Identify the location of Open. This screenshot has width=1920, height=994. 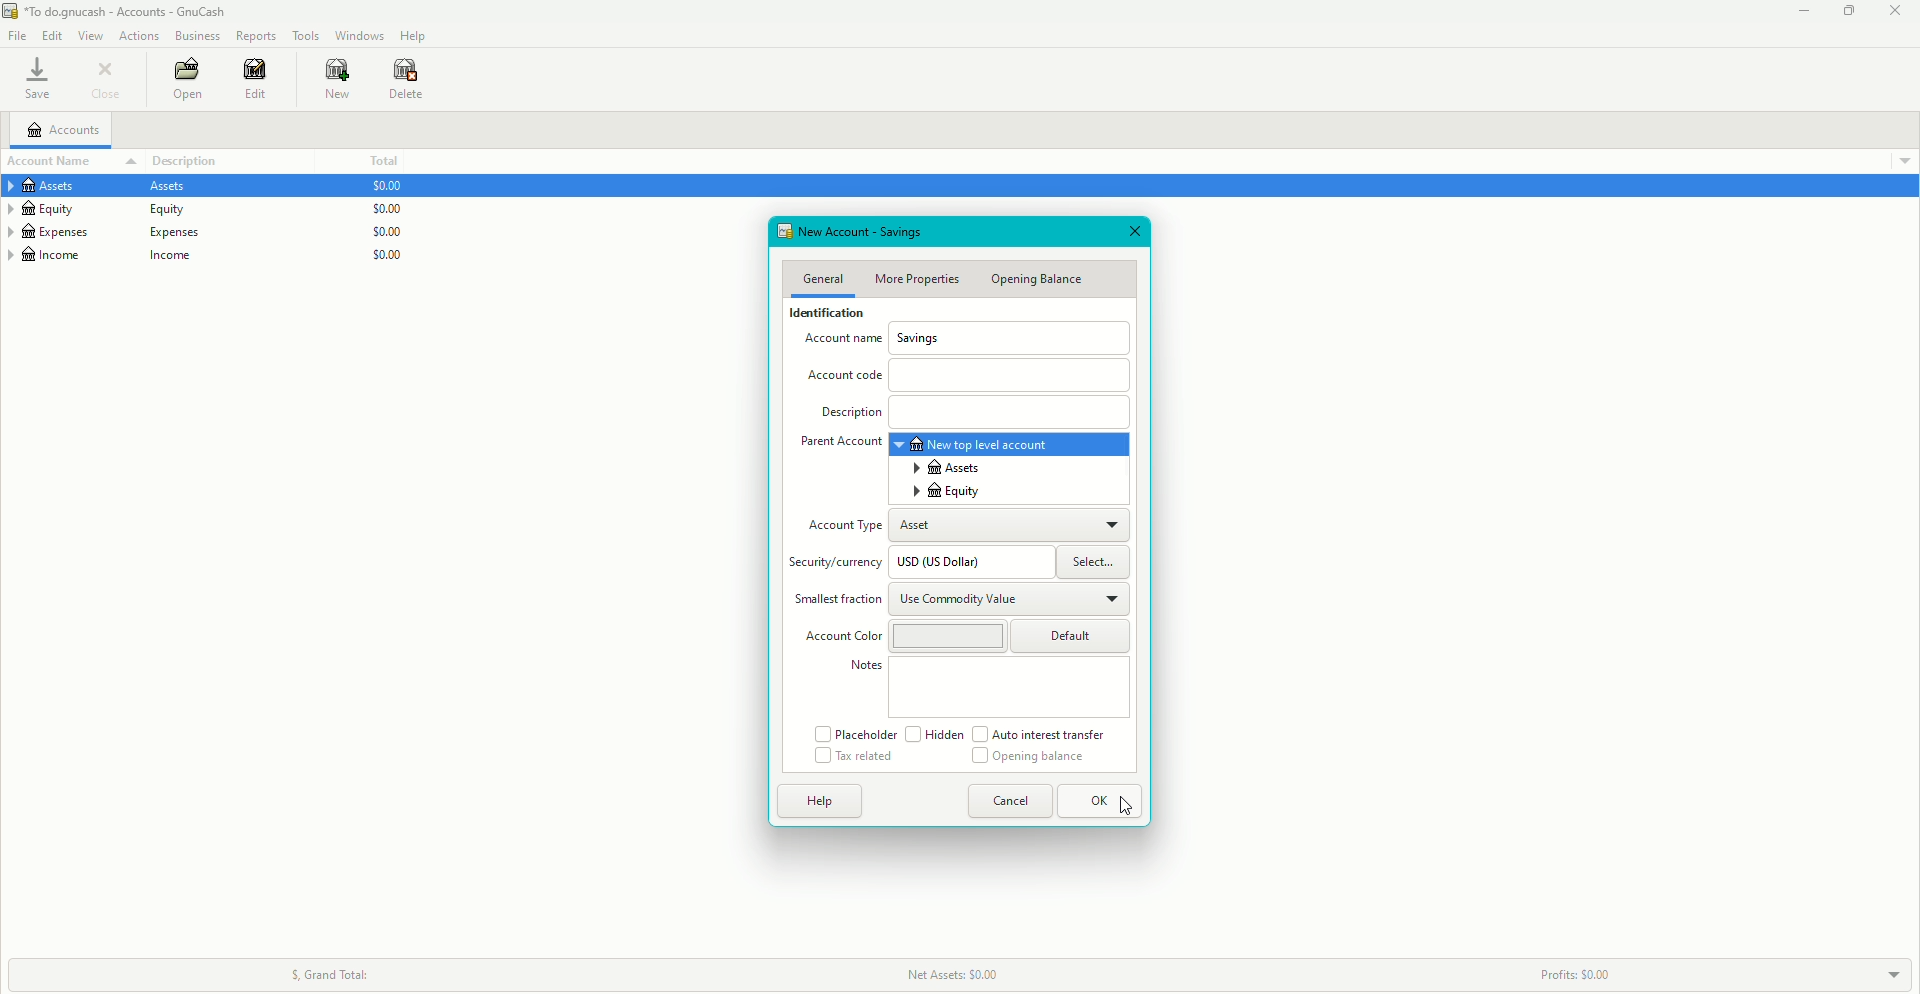
(185, 81).